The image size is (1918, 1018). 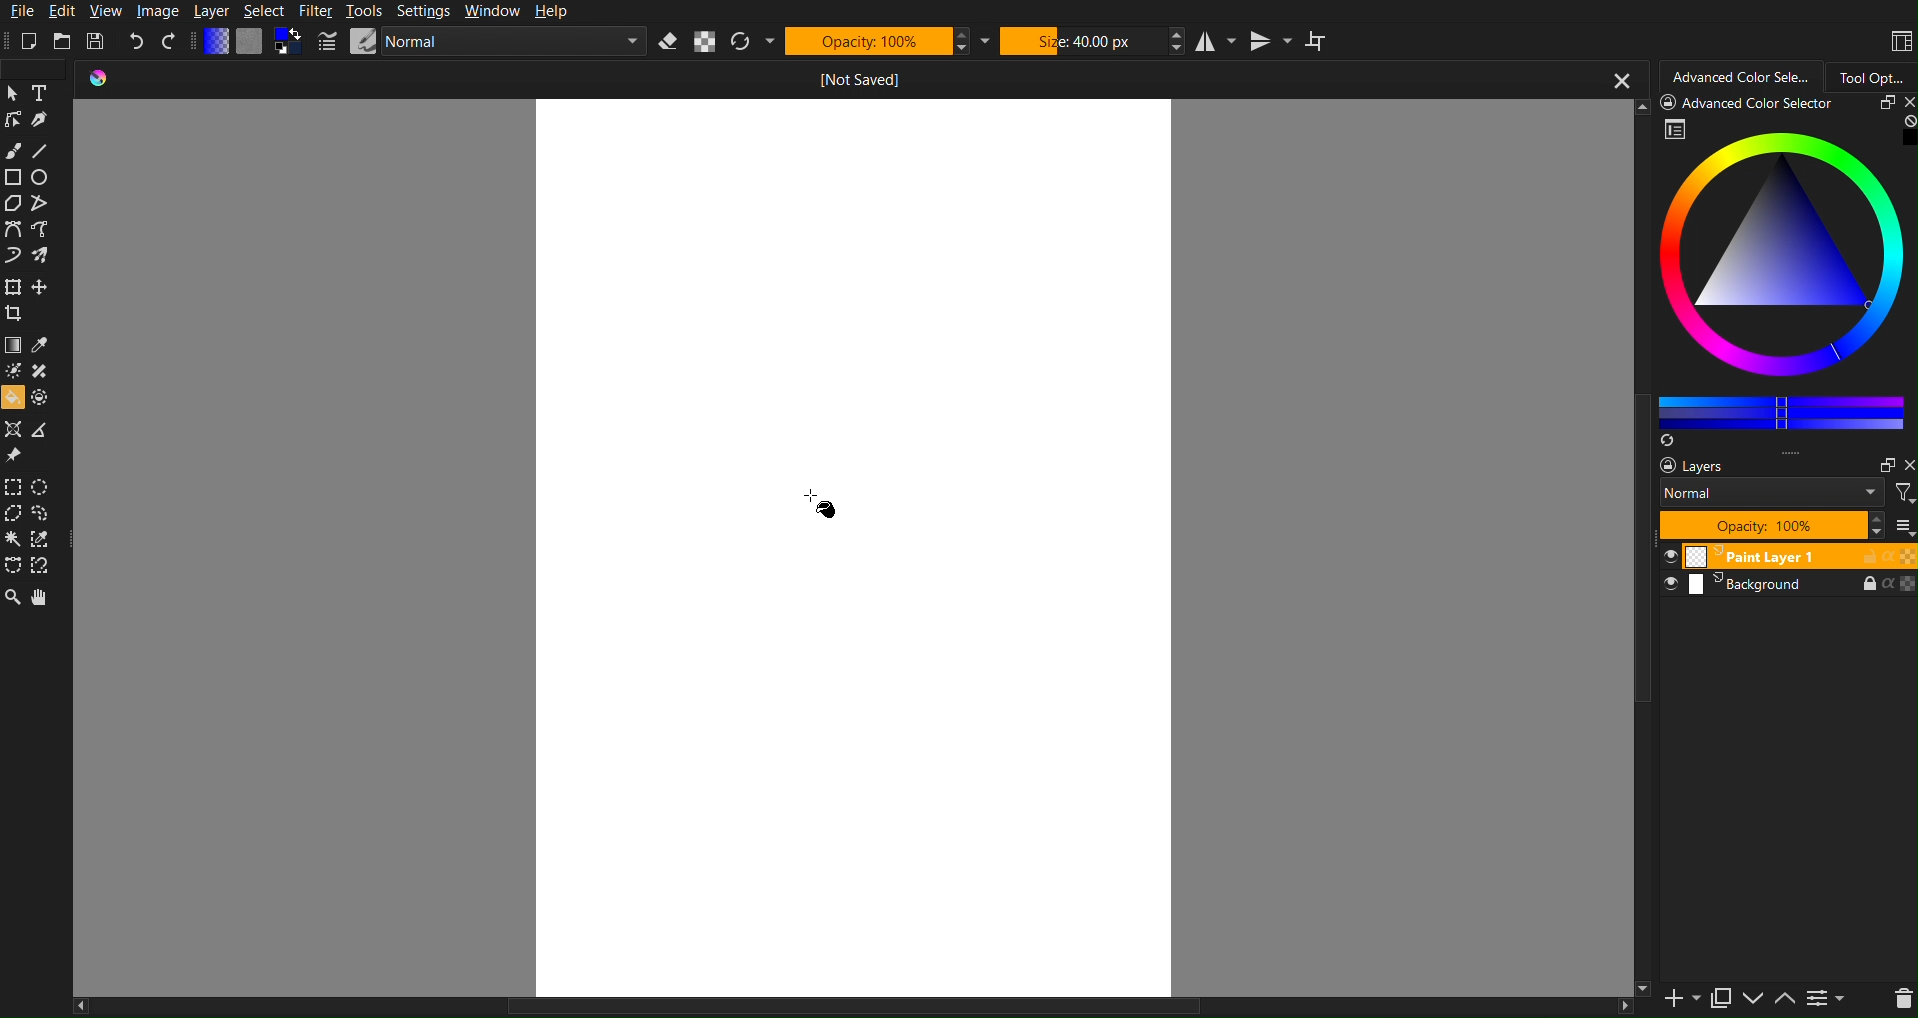 I want to click on Layer, so click(x=212, y=12).